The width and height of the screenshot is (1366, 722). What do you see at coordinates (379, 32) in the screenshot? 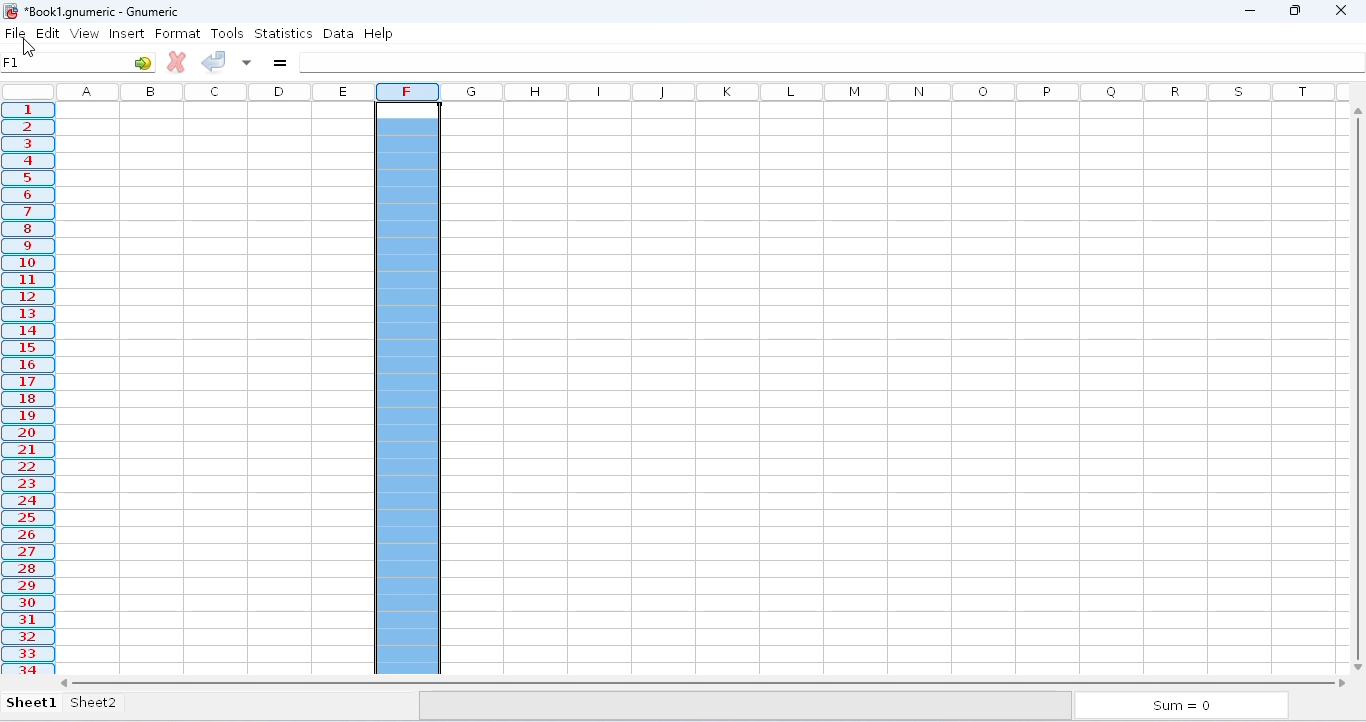
I see `help` at bounding box center [379, 32].